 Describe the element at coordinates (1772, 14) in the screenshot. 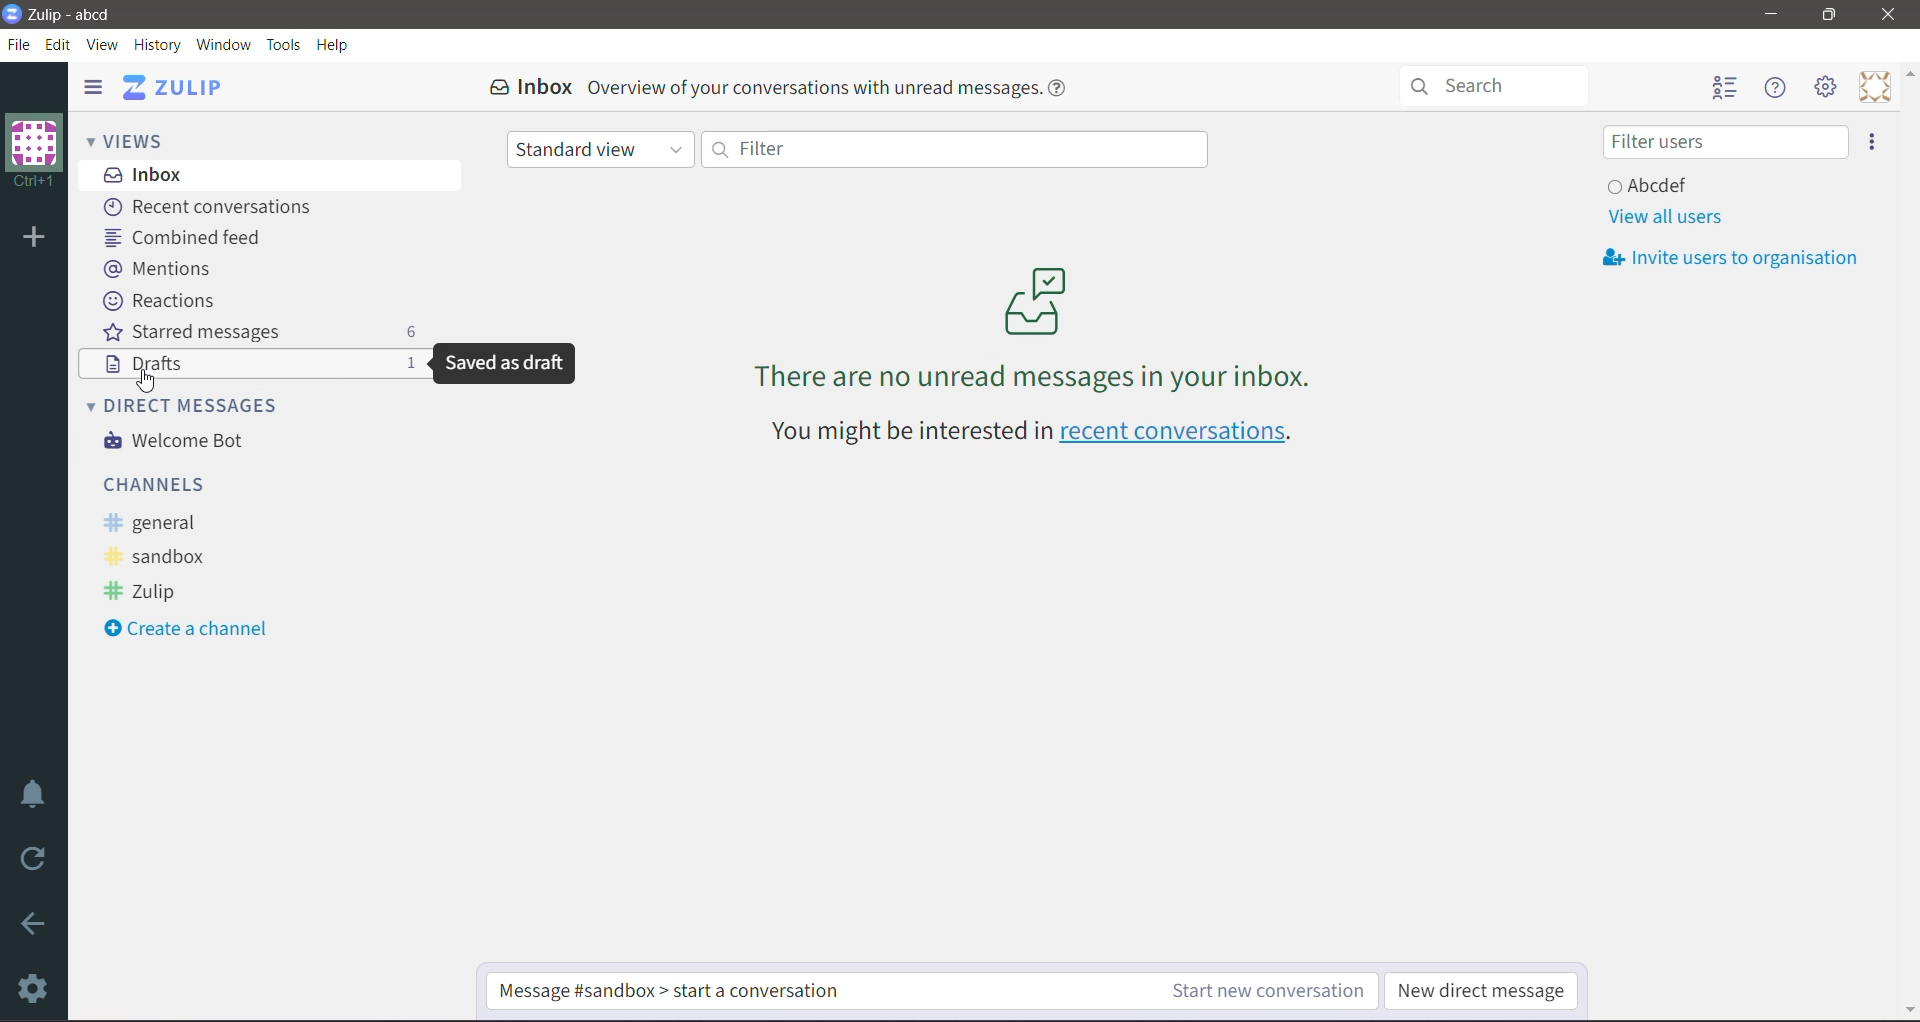

I see `Minimize` at that location.